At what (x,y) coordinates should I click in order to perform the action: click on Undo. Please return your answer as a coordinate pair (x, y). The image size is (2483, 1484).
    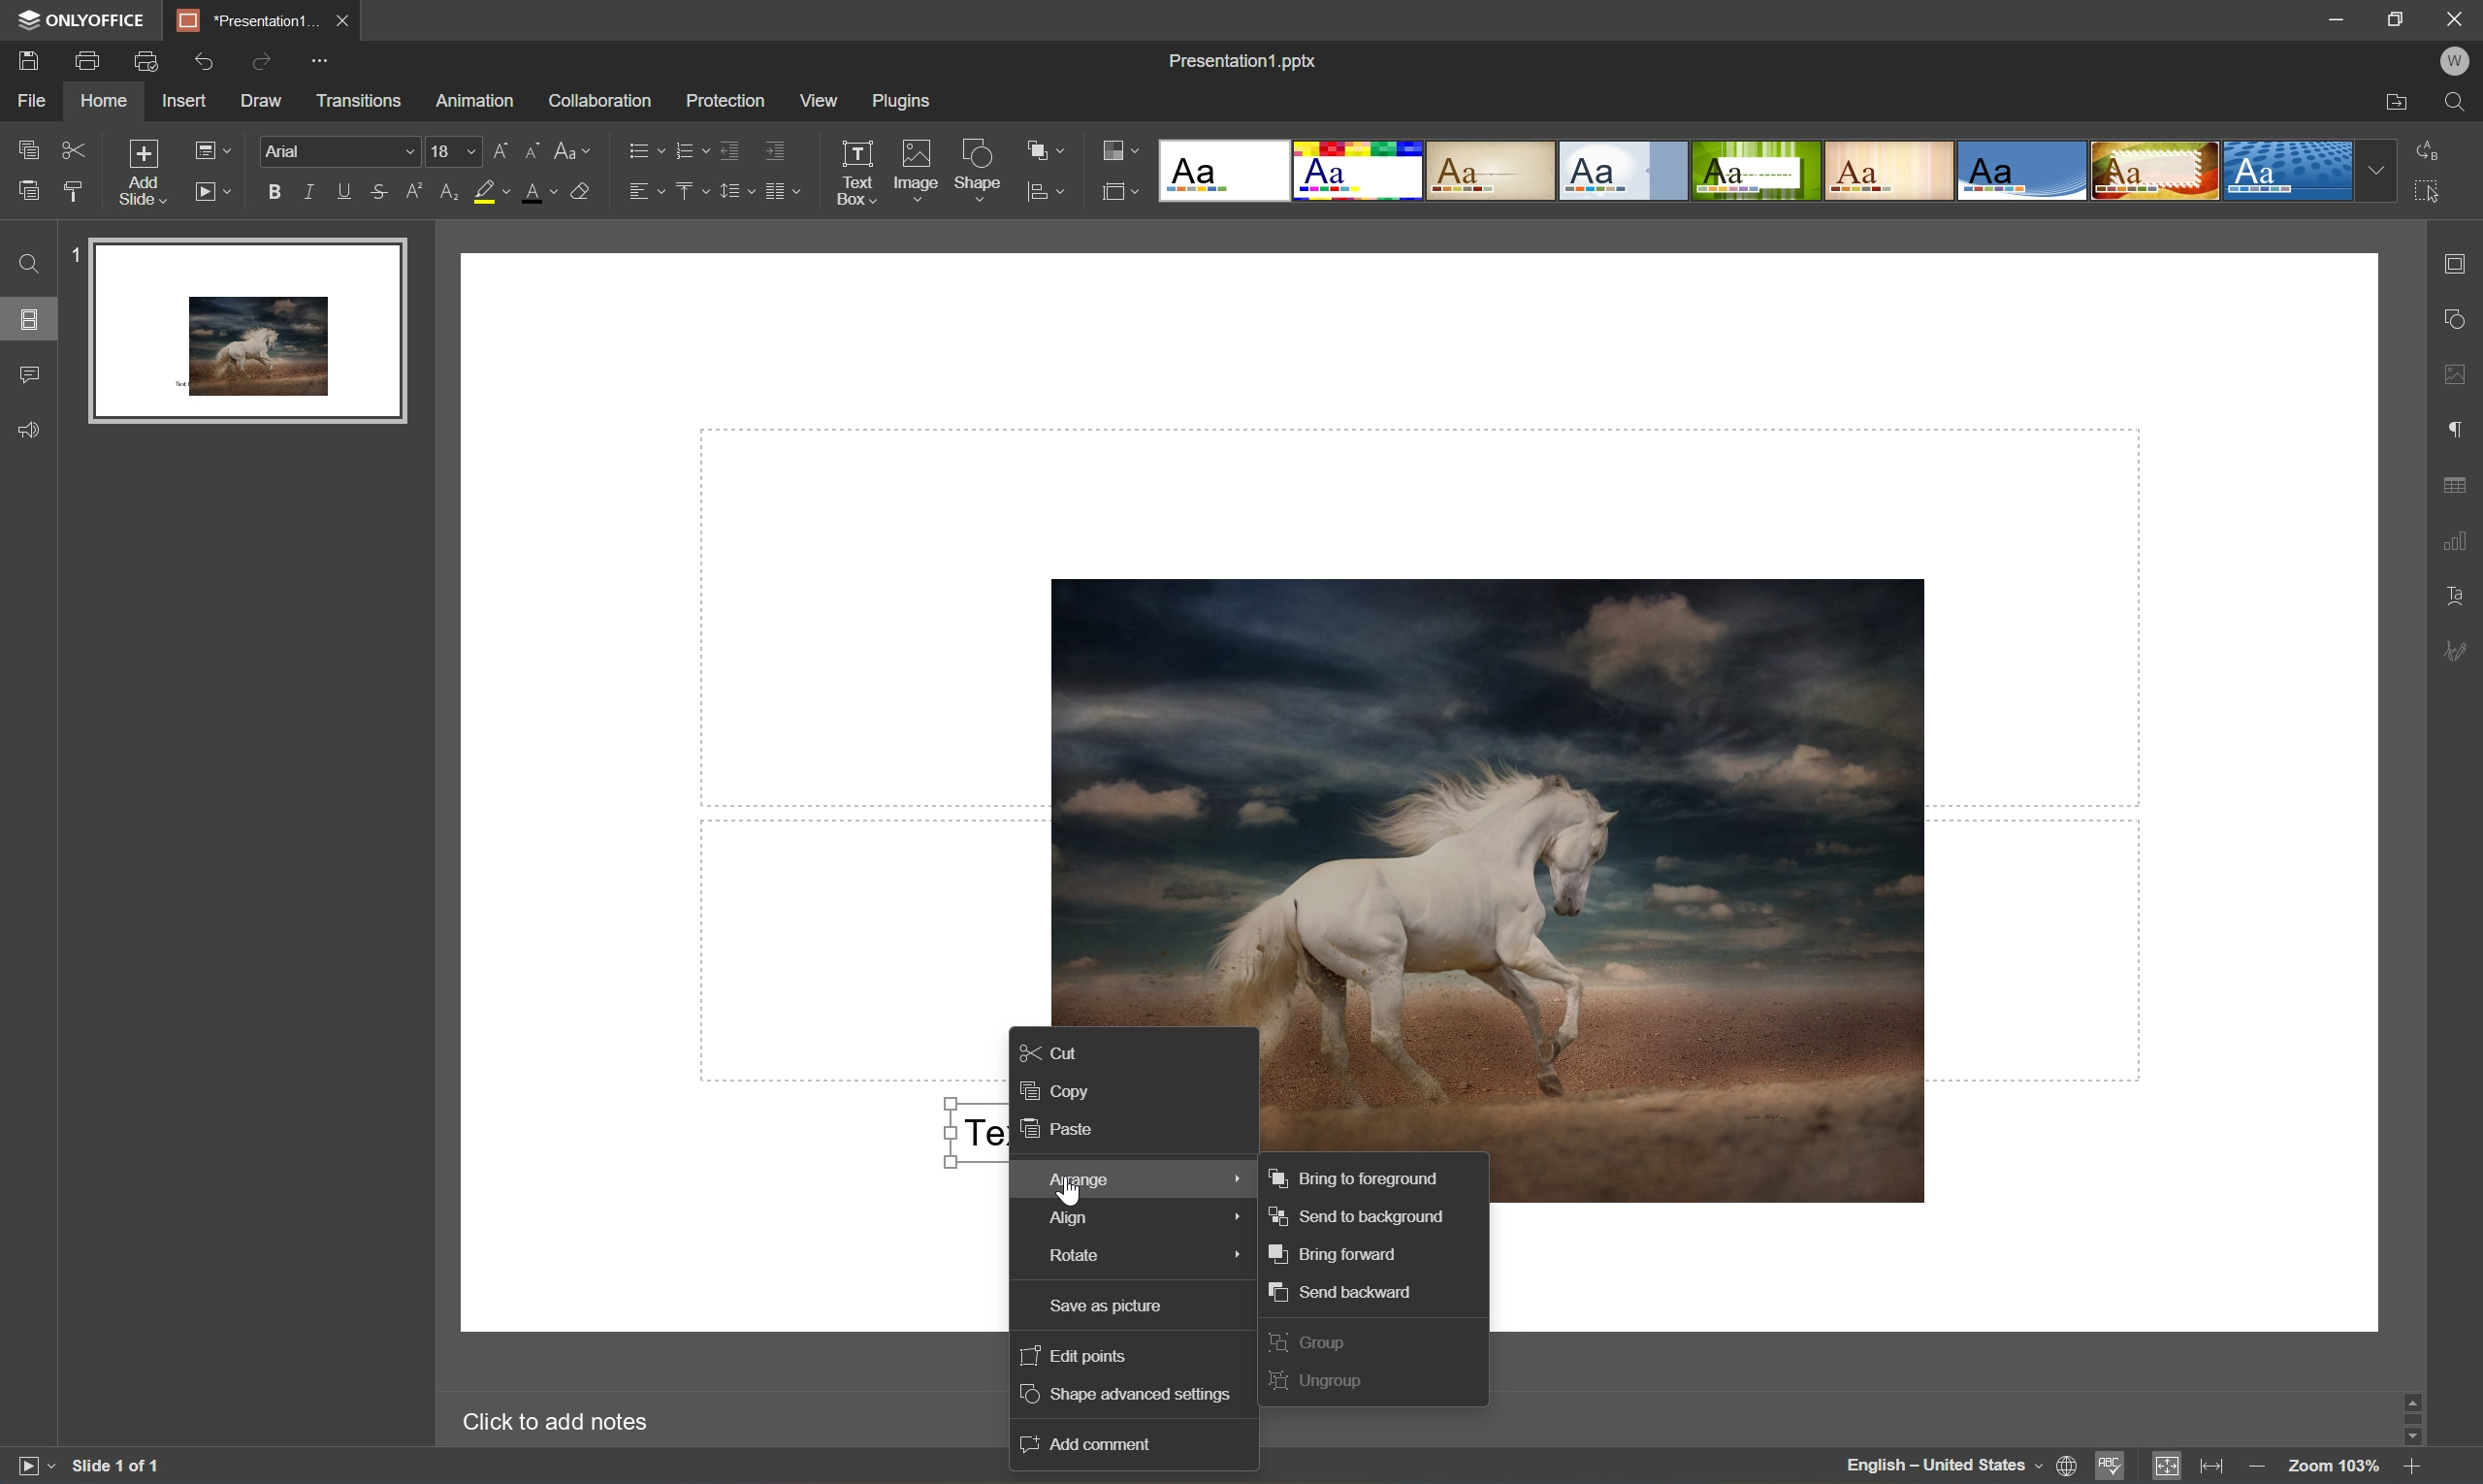
    Looking at the image, I should click on (207, 63).